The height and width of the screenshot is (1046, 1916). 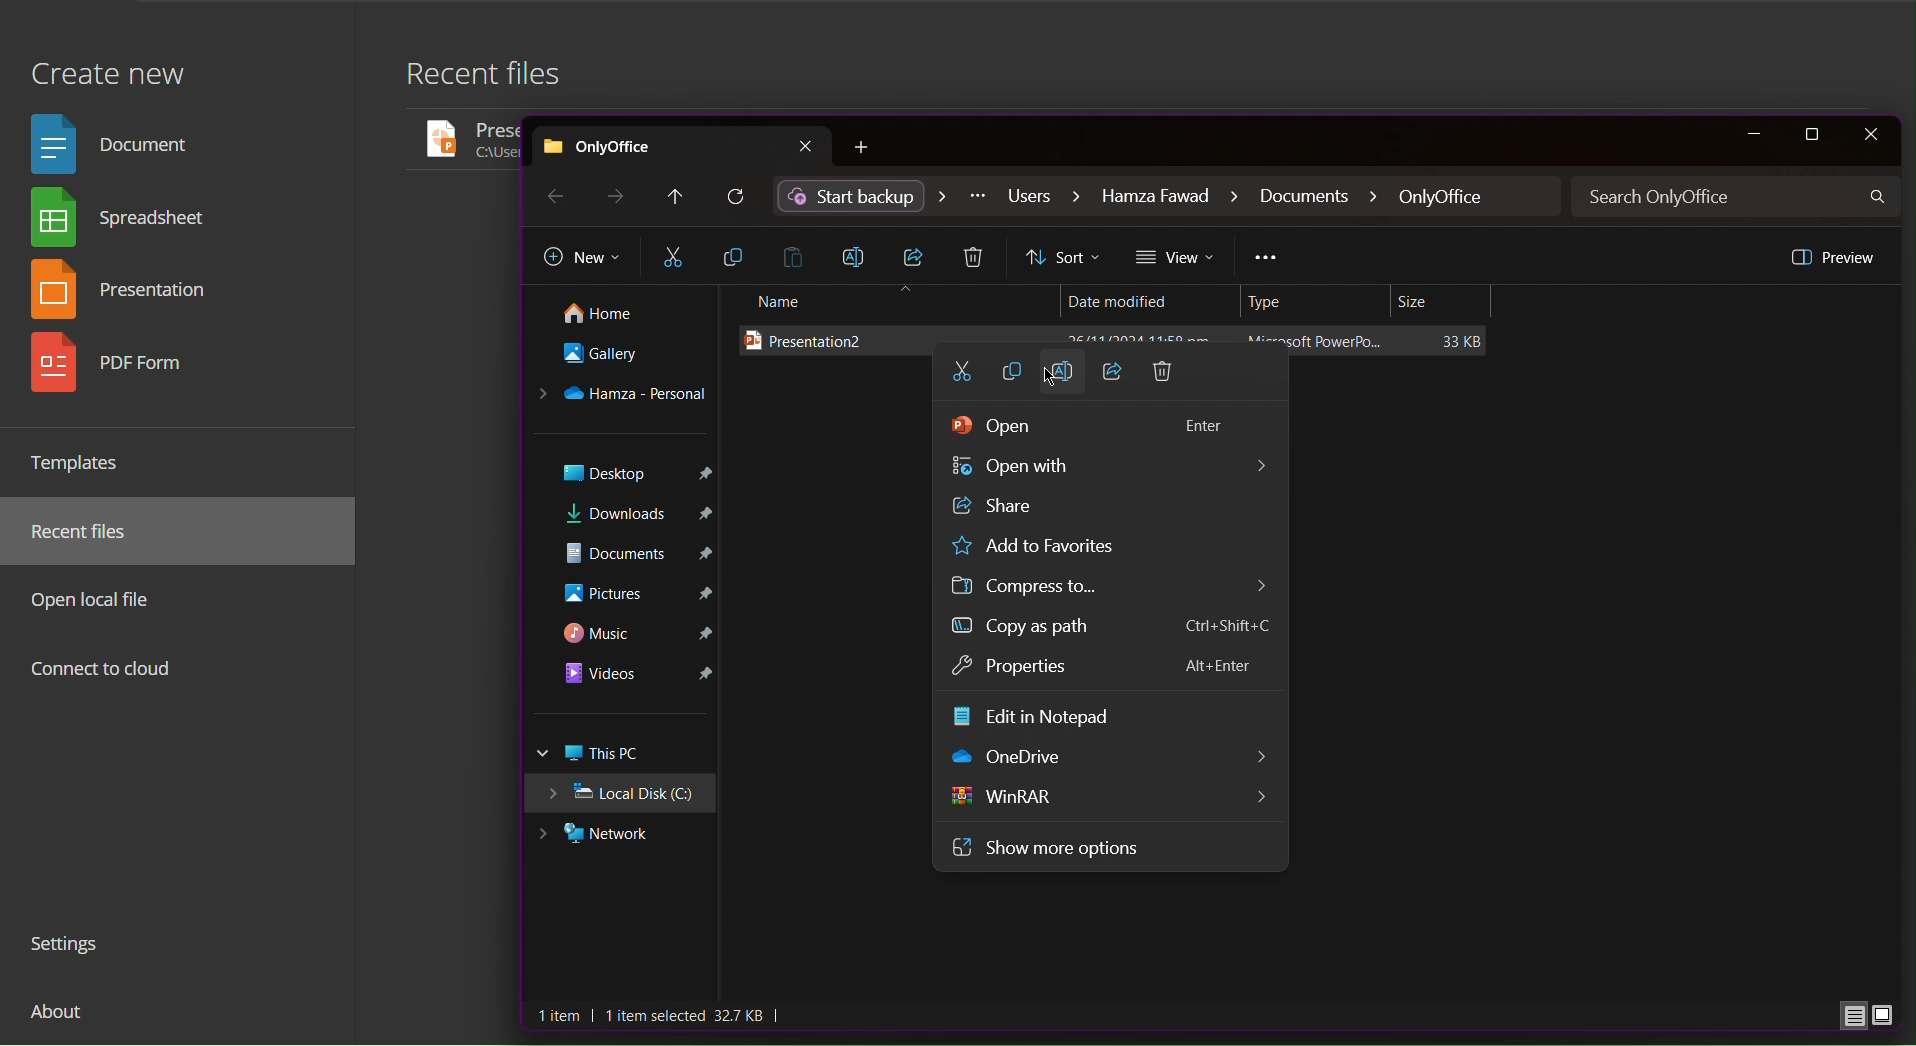 What do you see at coordinates (1026, 668) in the screenshot?
I see `Properties` at bounding box center [1026, 668].